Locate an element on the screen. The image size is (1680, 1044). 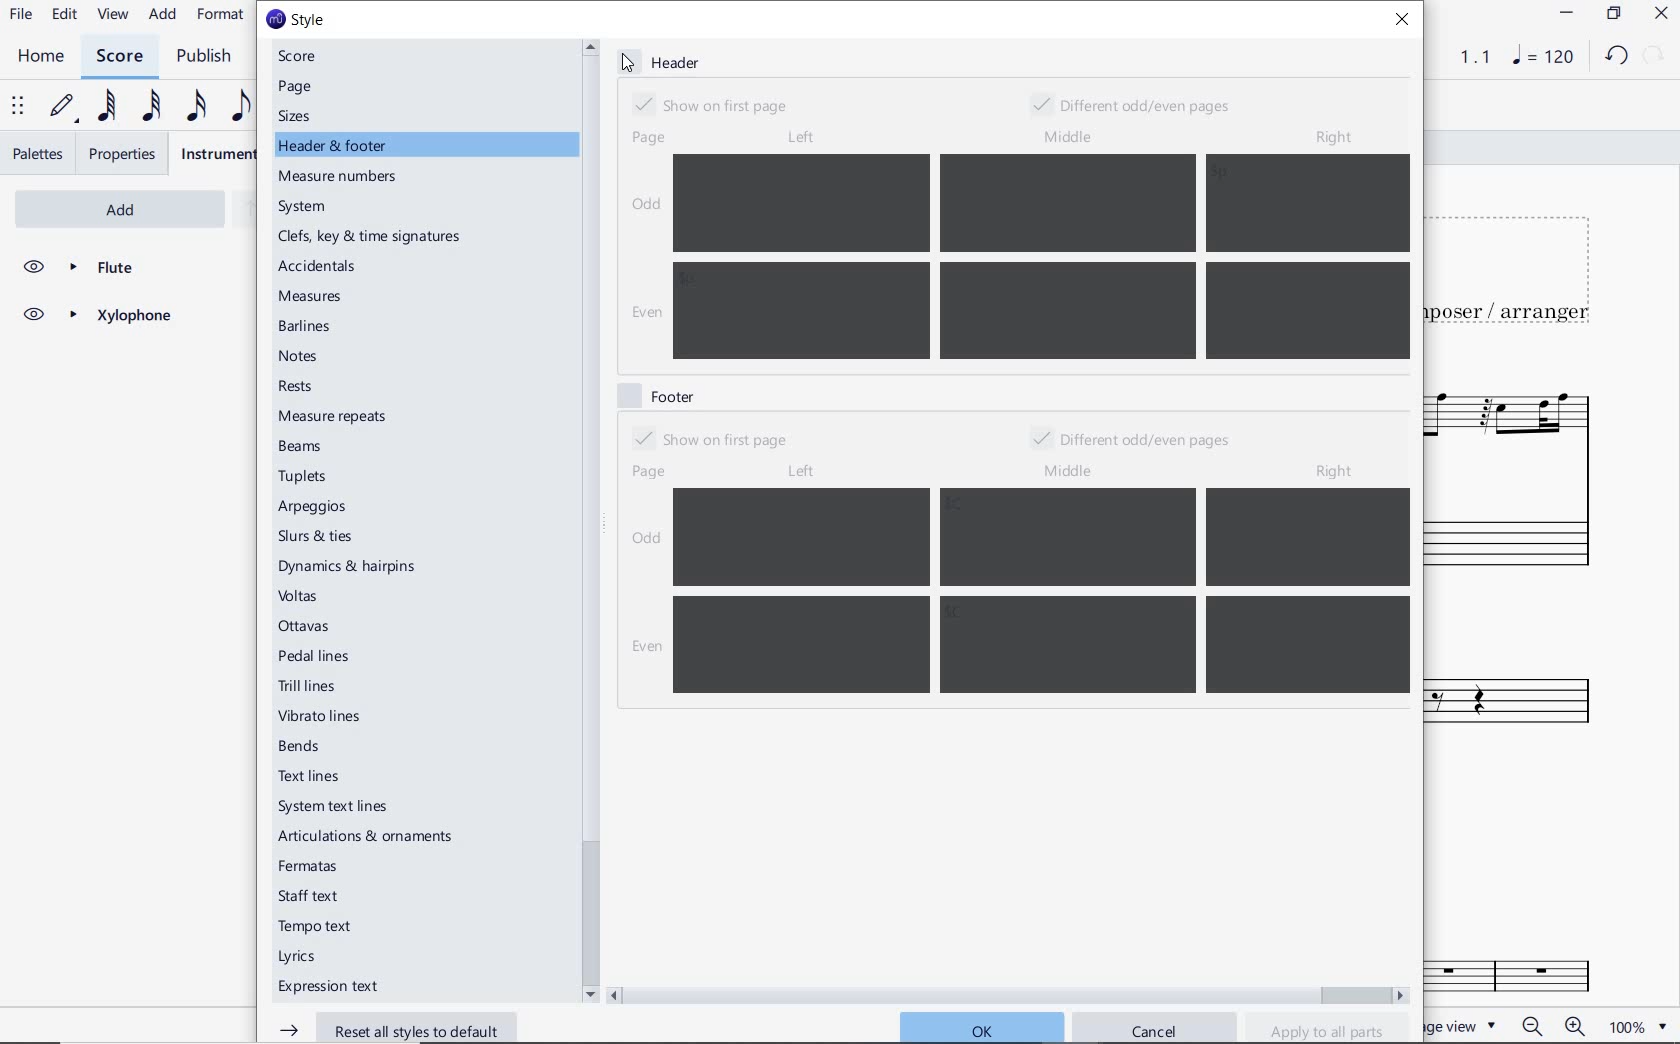
show on first page is located at coordinates (709, 438).